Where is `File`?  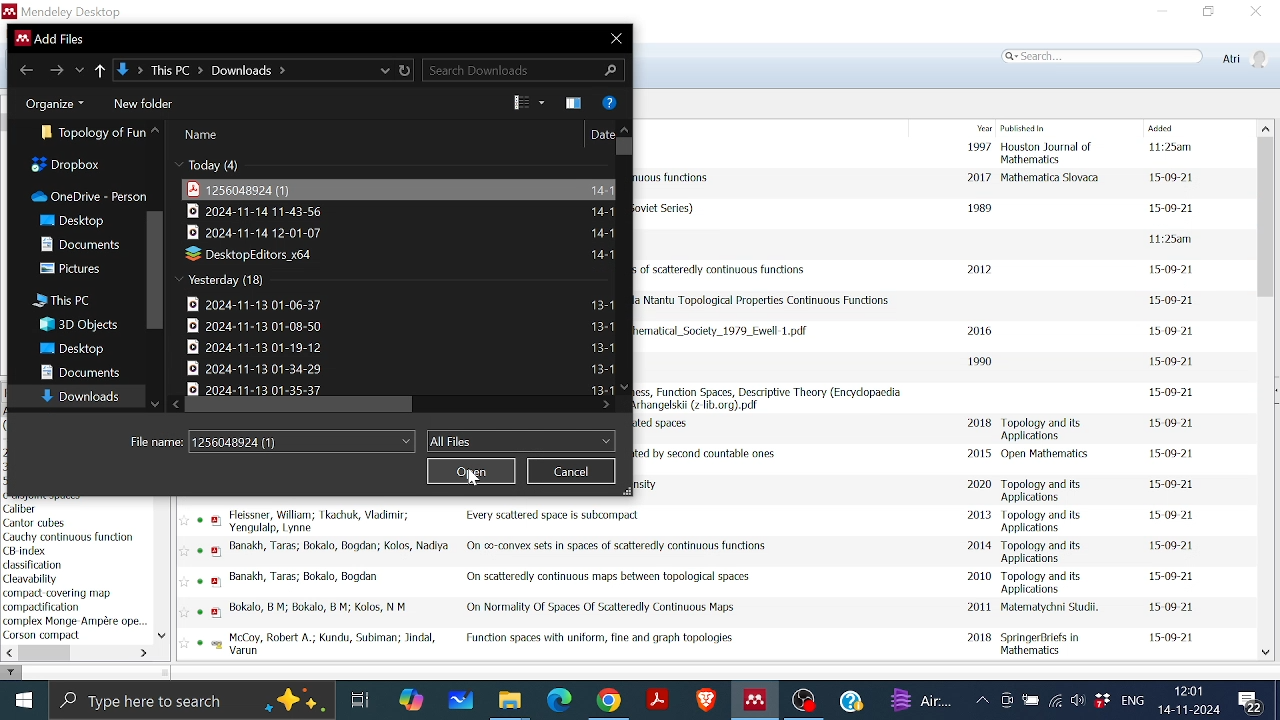 File is located at coordinates (603, 348).